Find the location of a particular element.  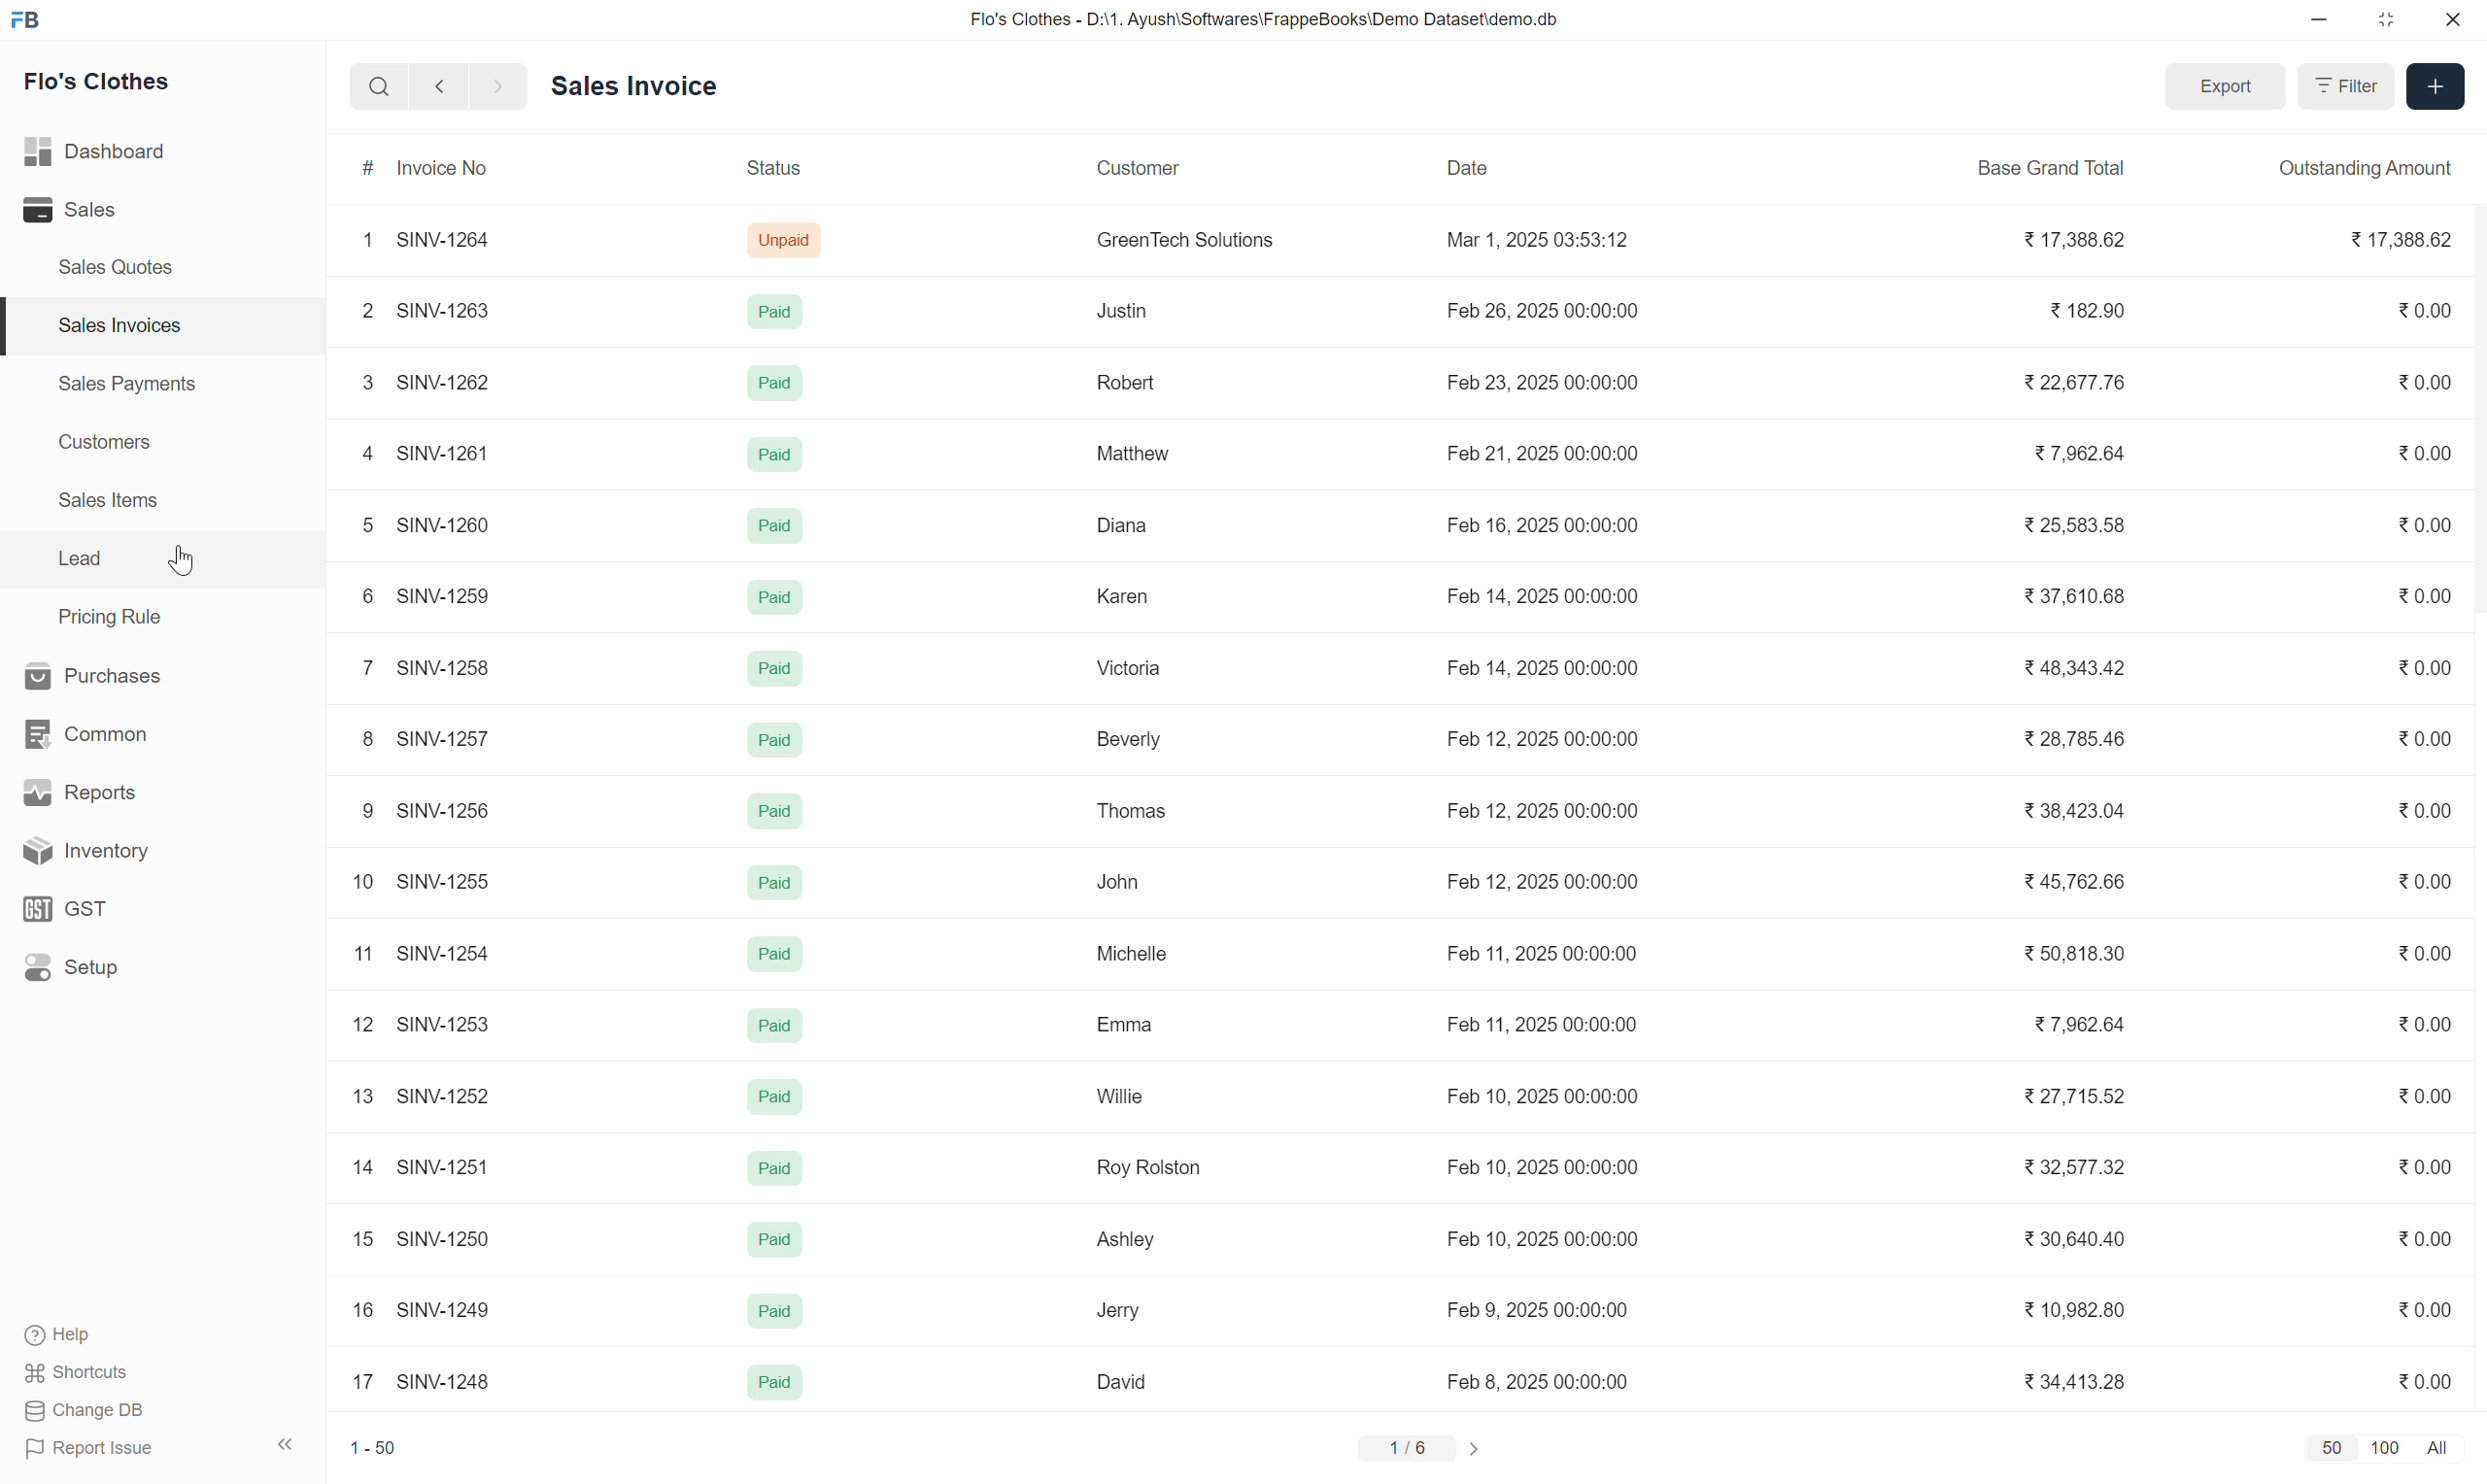

Inventory is located at coordinates (80, 851).